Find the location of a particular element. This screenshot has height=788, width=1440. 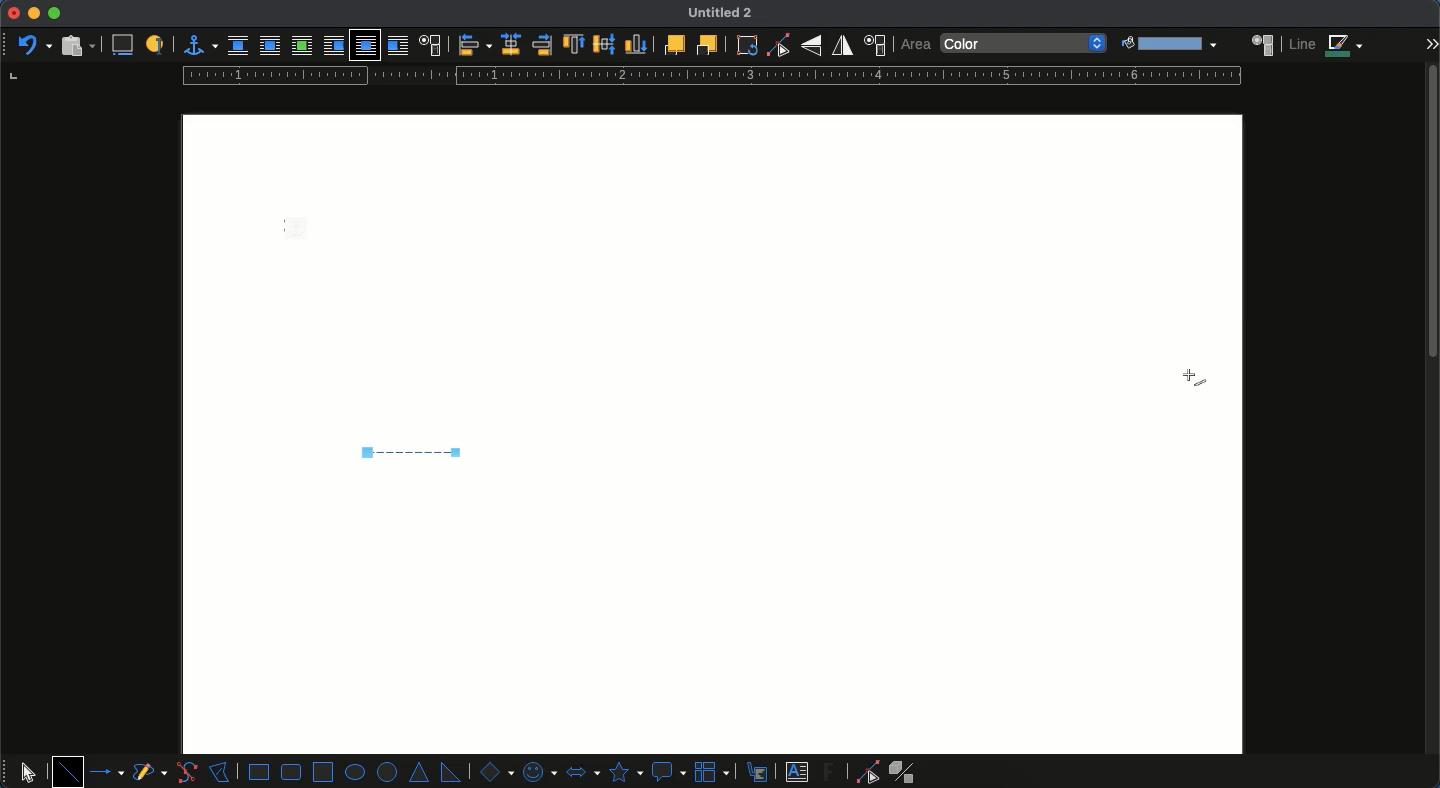

ellipse is located at coordinates (355, 772).